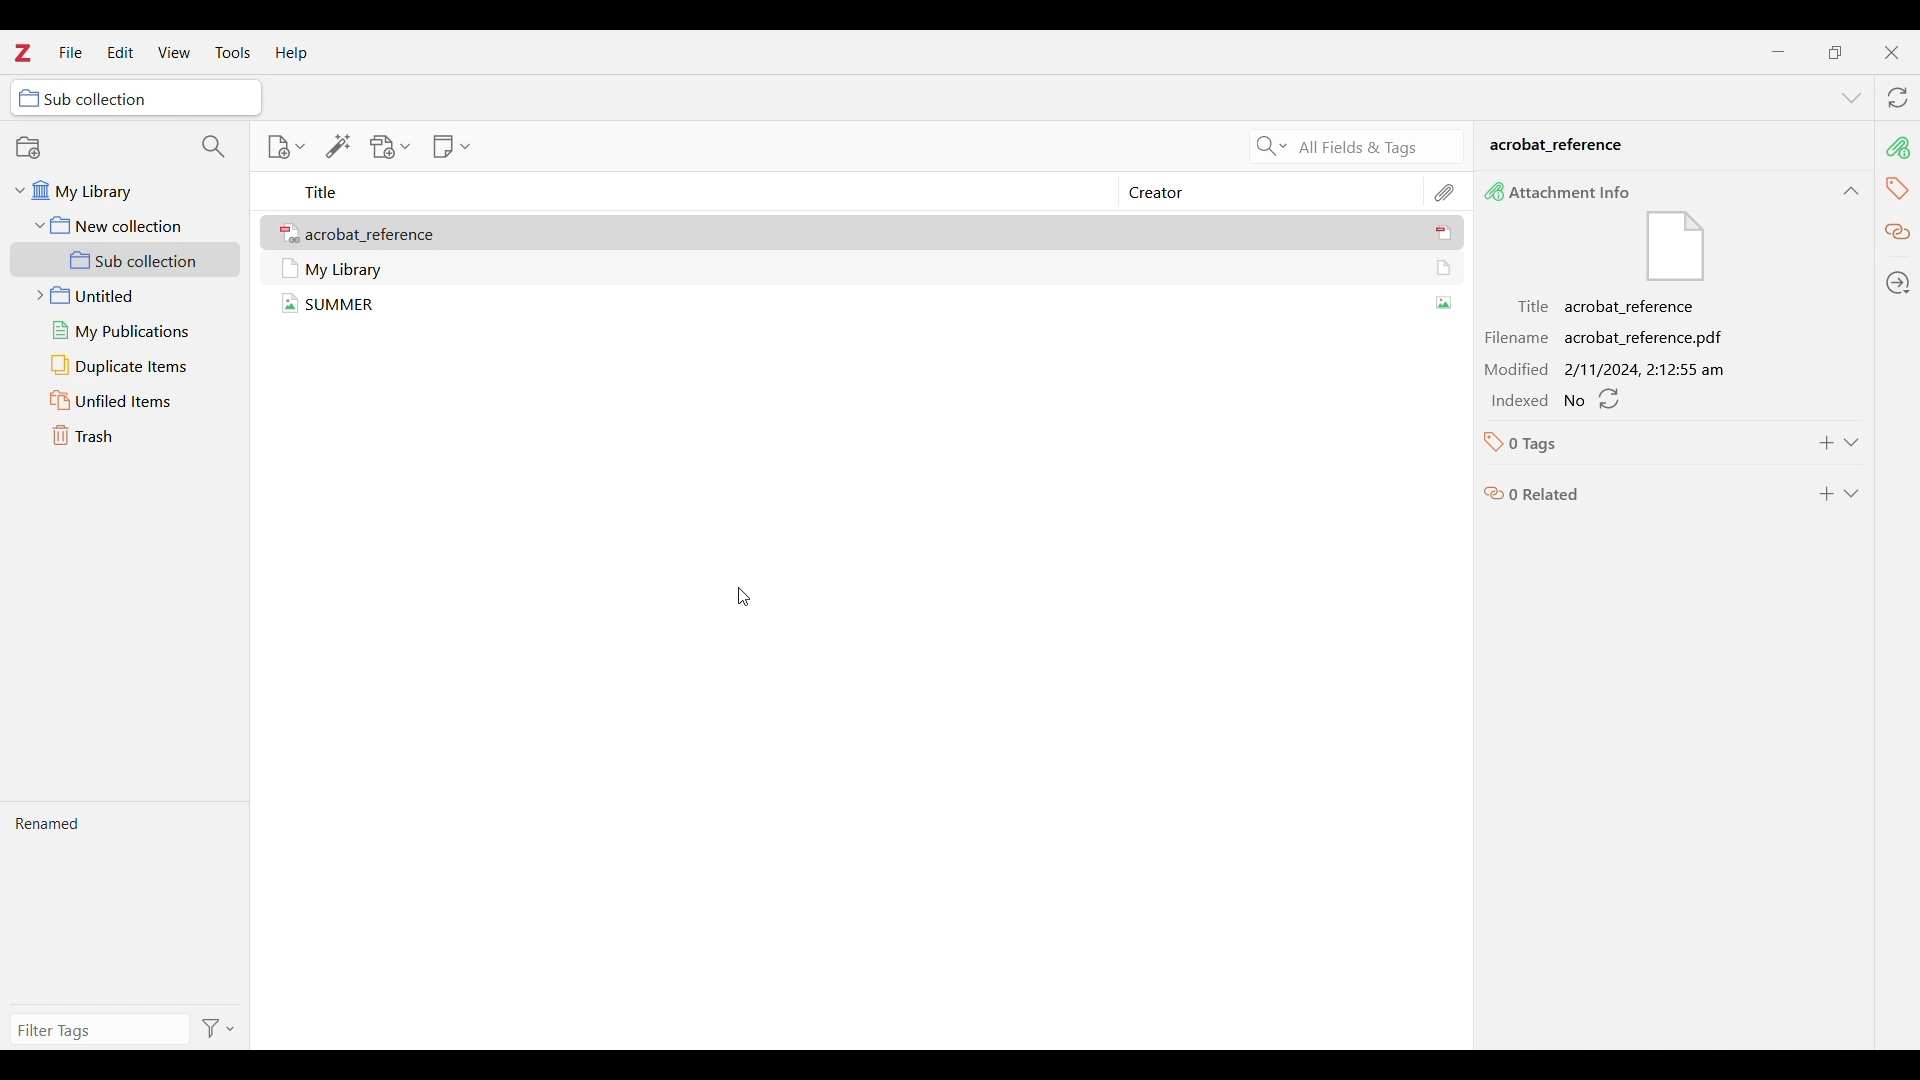 Image resolution: width=1920 pixels, height=1080 pixels. What do you see at coordinates (126, 260) in the screenshot?
I see `Sub collection folder highlighted` at bounding box center [126, 260].